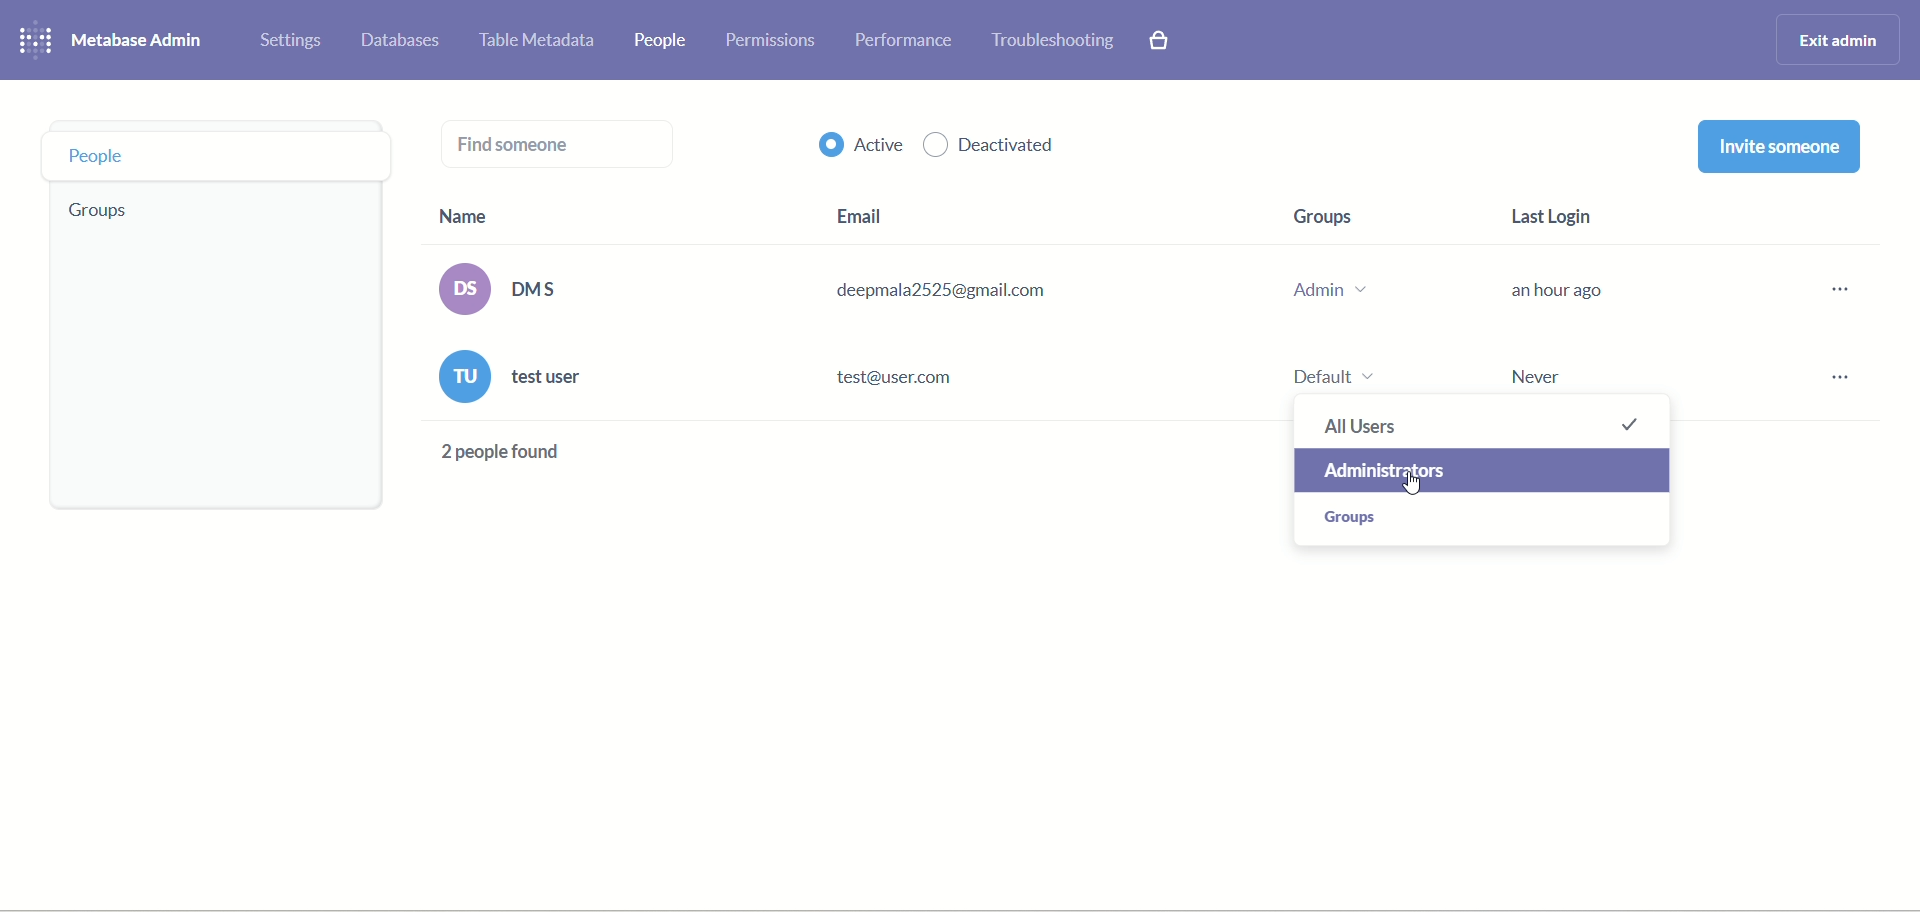 The image size is (1920, 912). What do you see at coordinates (542, 42) in the screenshot?
I see `table meta` at bounding box center [542, 42].